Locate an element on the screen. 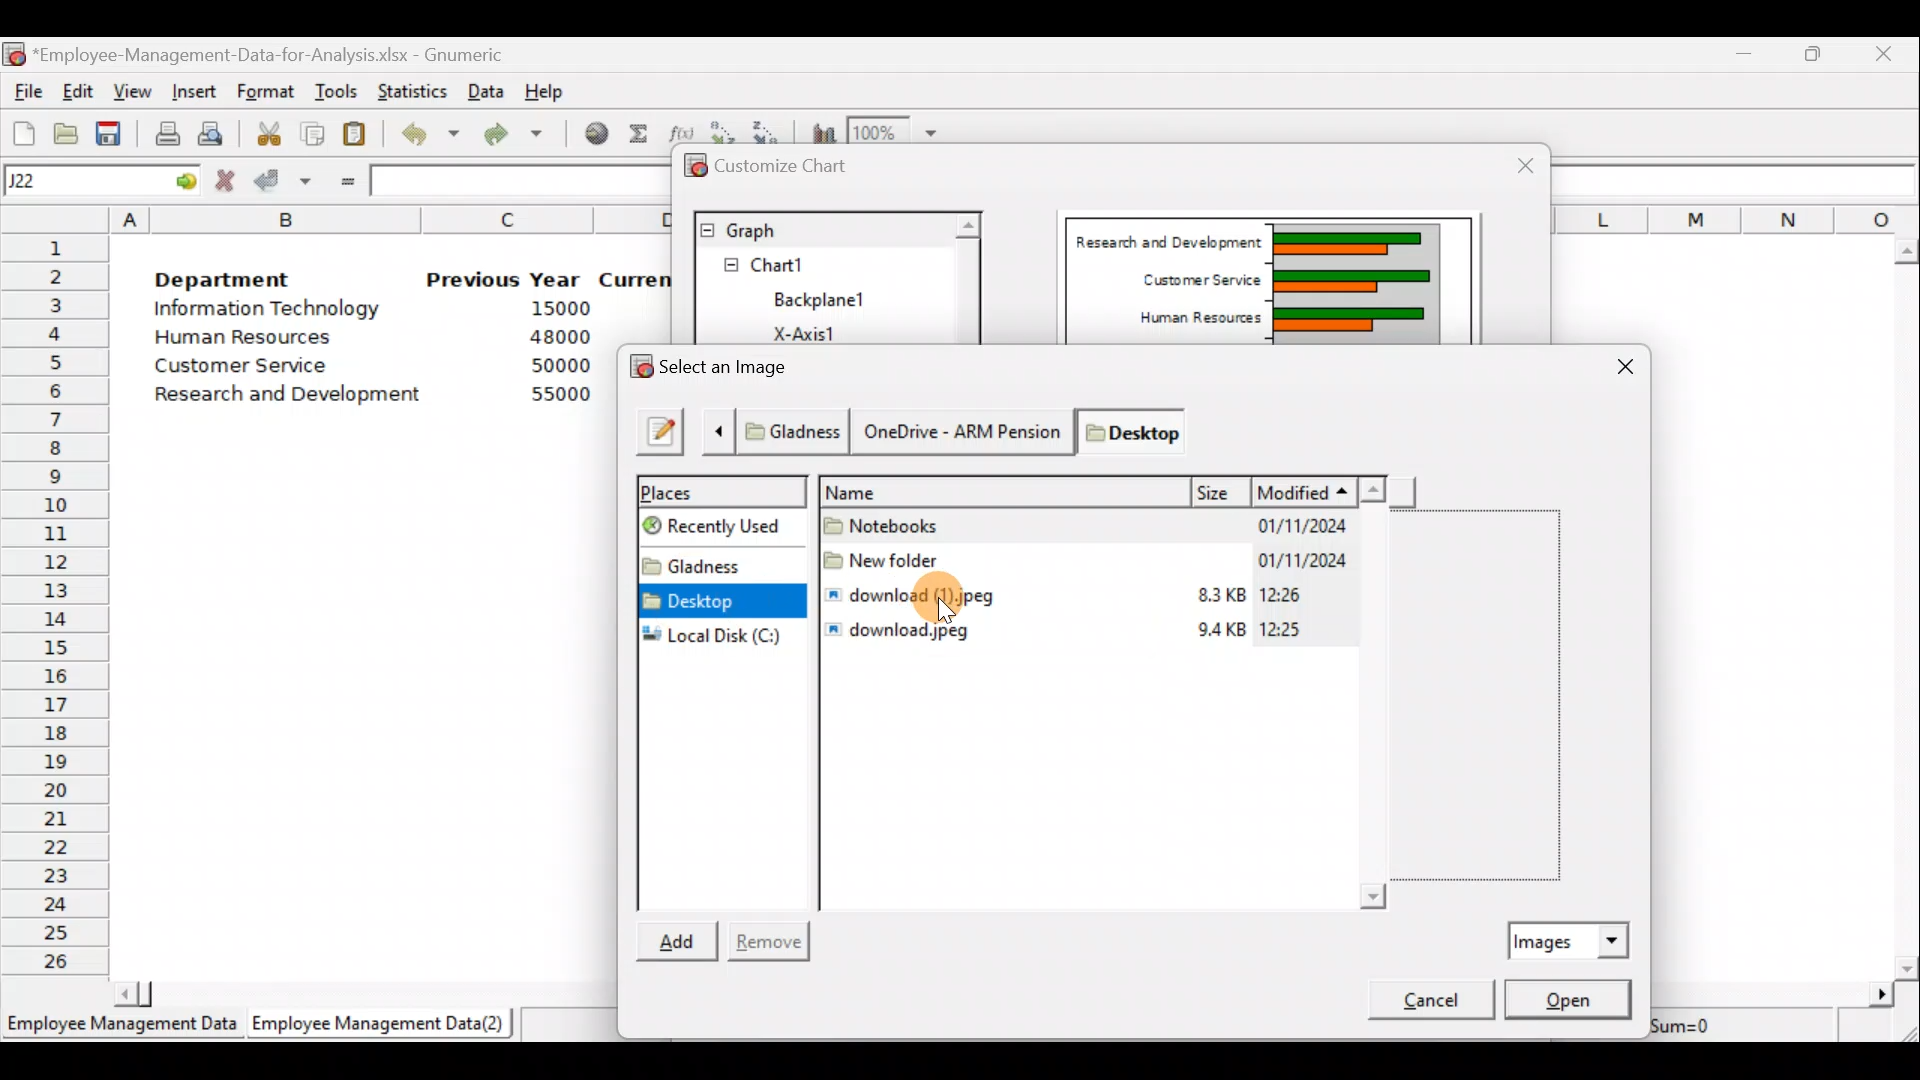  go to is located at coordinates (184, 181).